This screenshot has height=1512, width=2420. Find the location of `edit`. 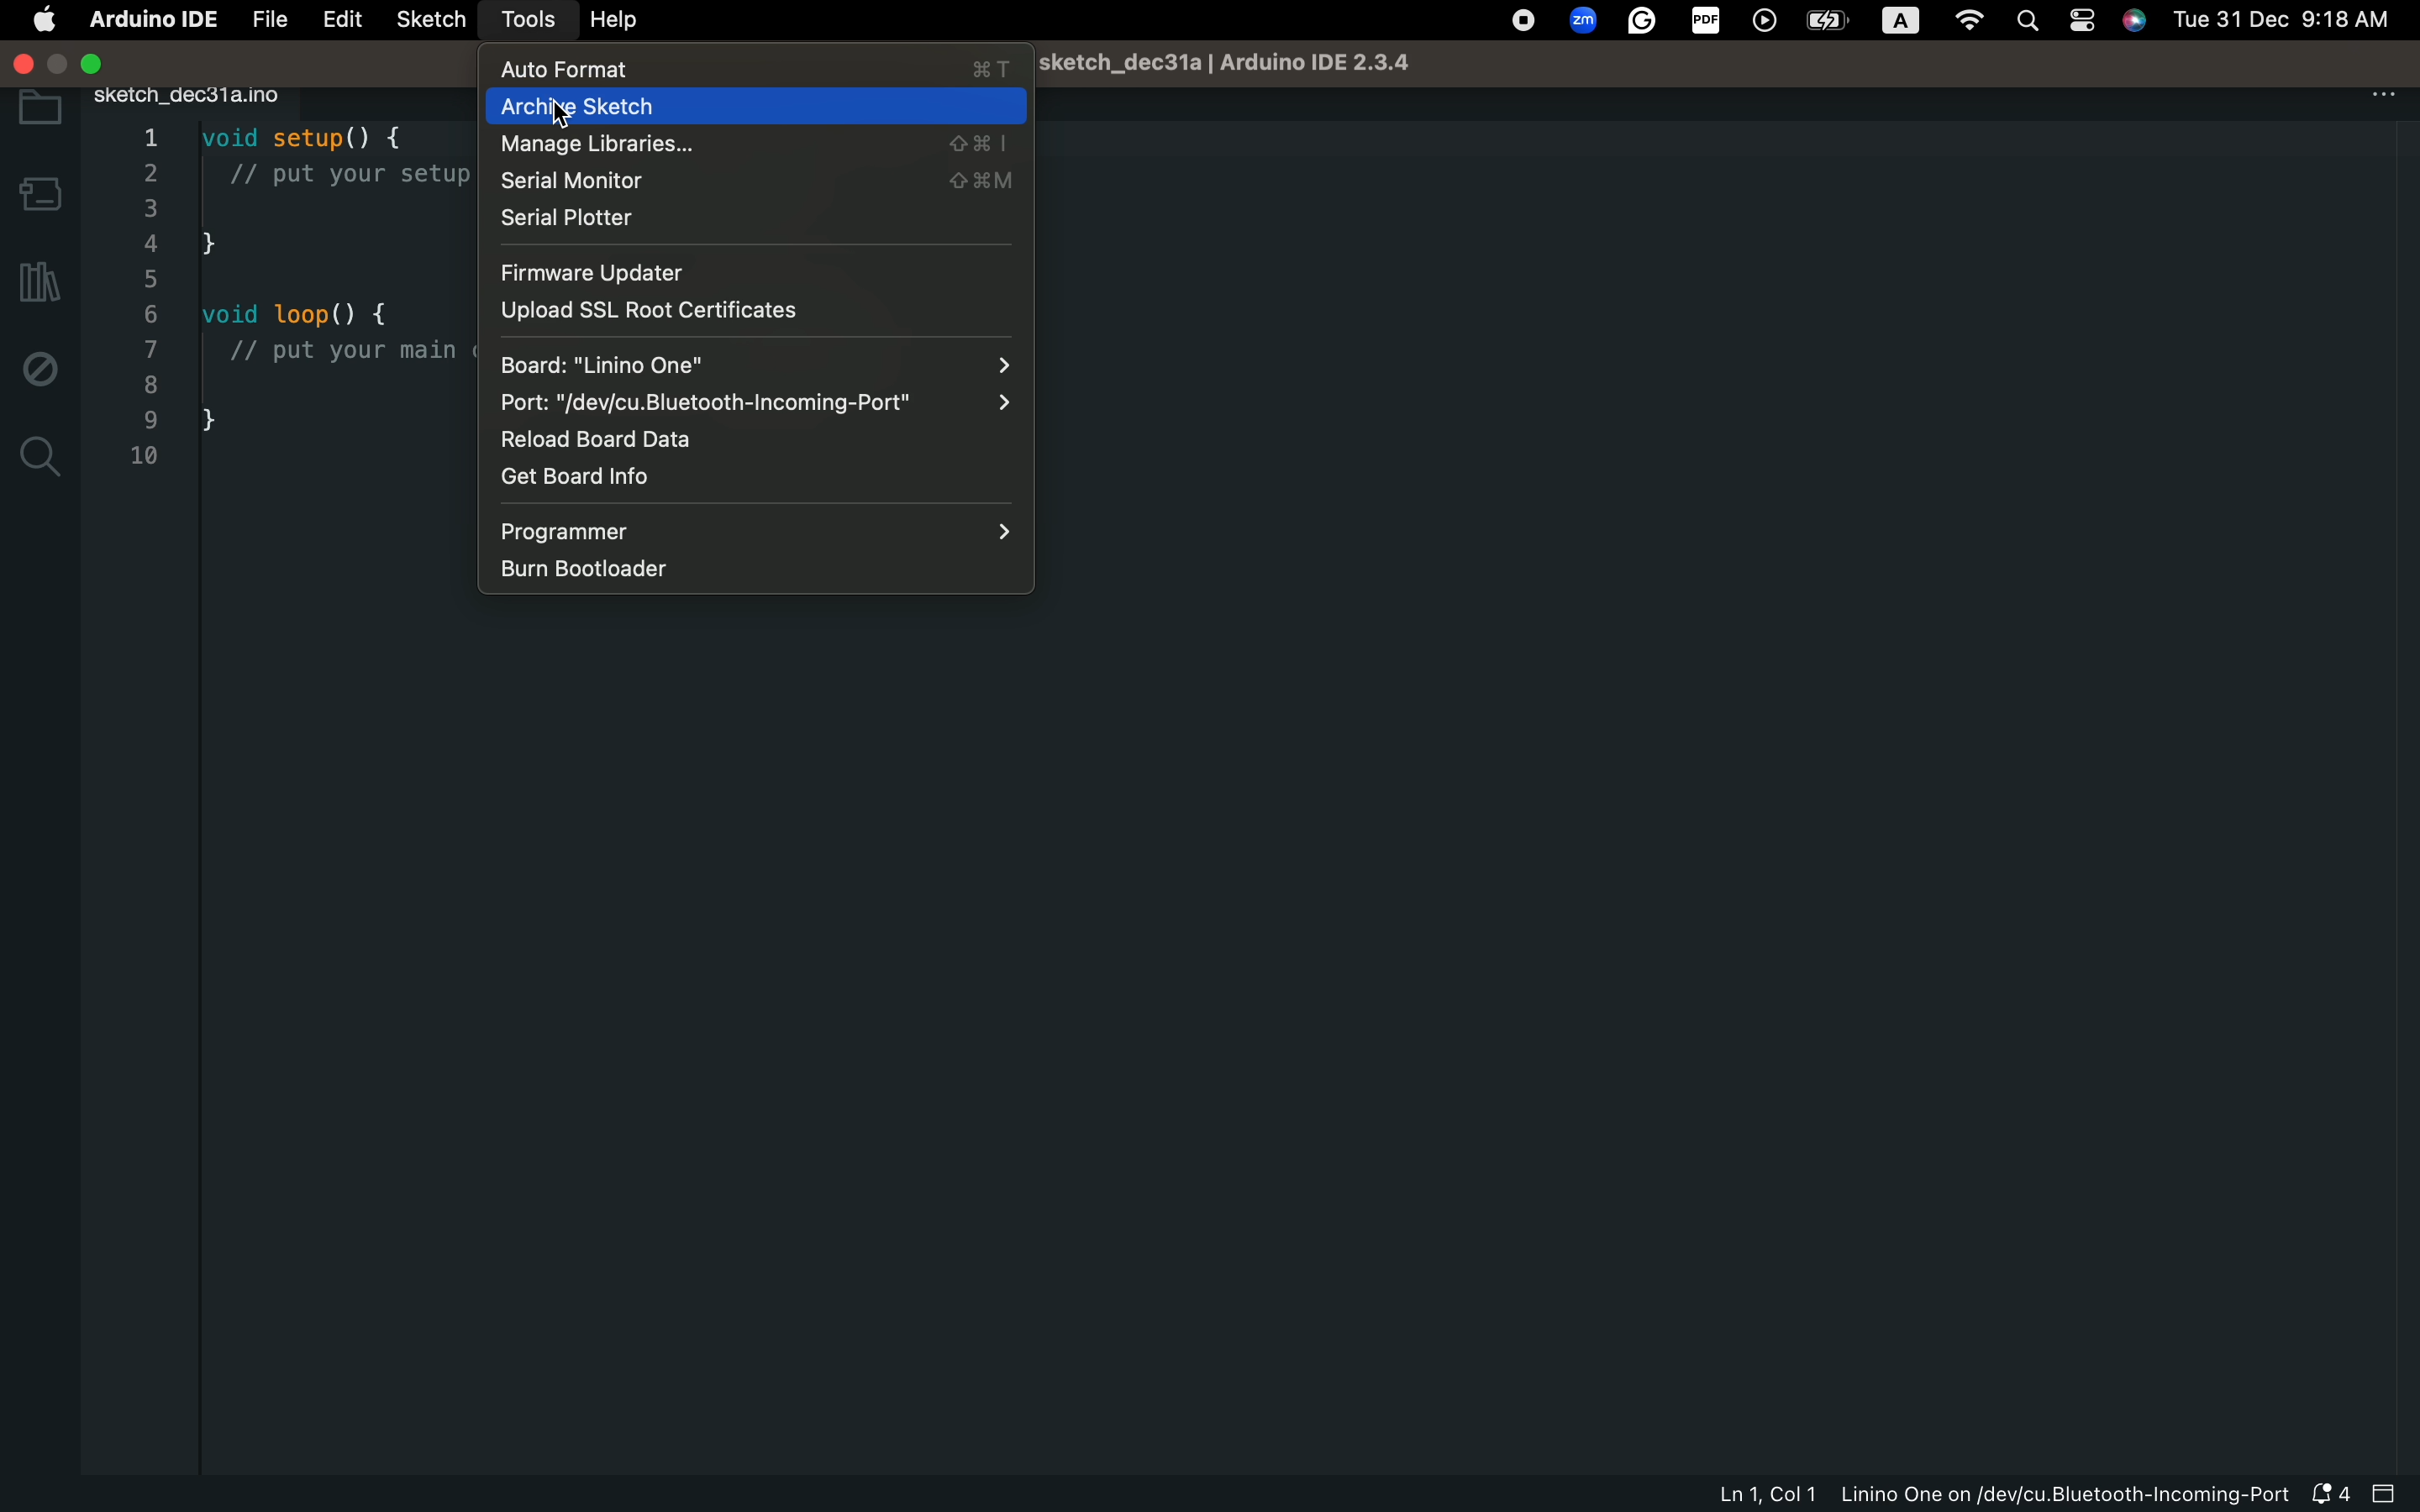

edit is located at coordinates (332, 23).